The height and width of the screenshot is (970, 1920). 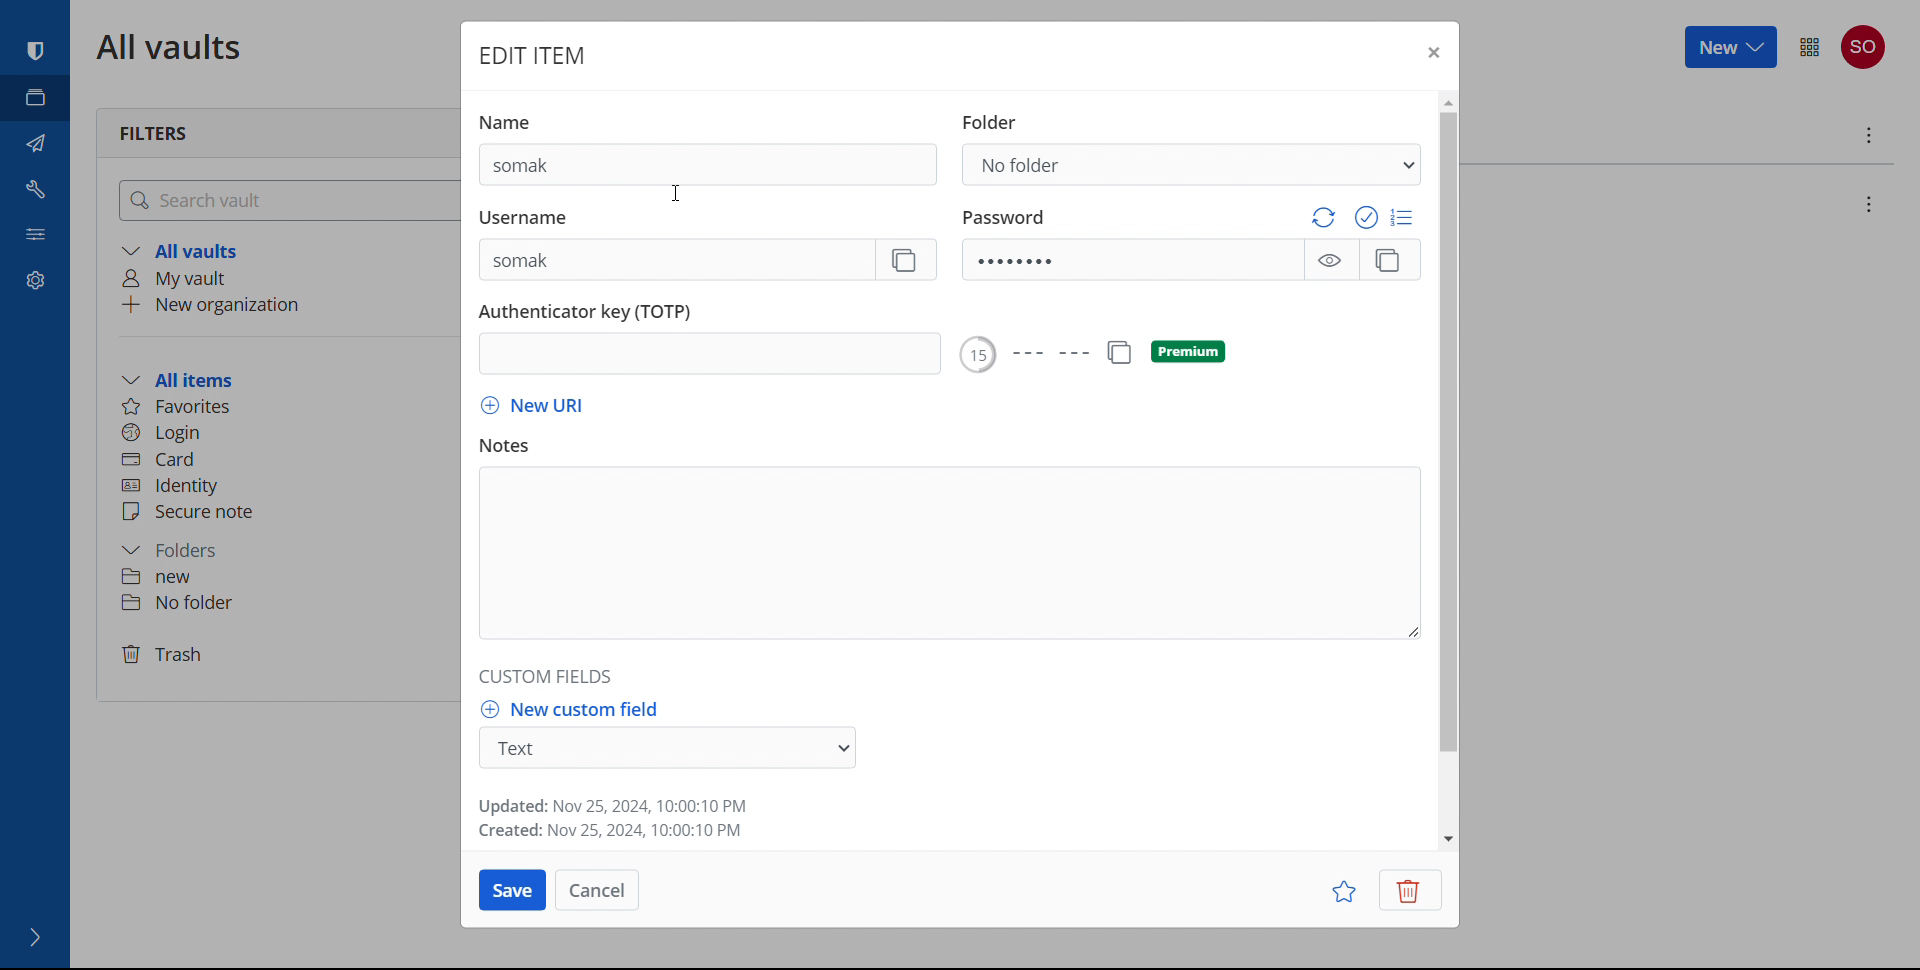 What do you see at coordinates (35, 231) in the screenshot?
I see `reports` at bounding box center [35, 231].